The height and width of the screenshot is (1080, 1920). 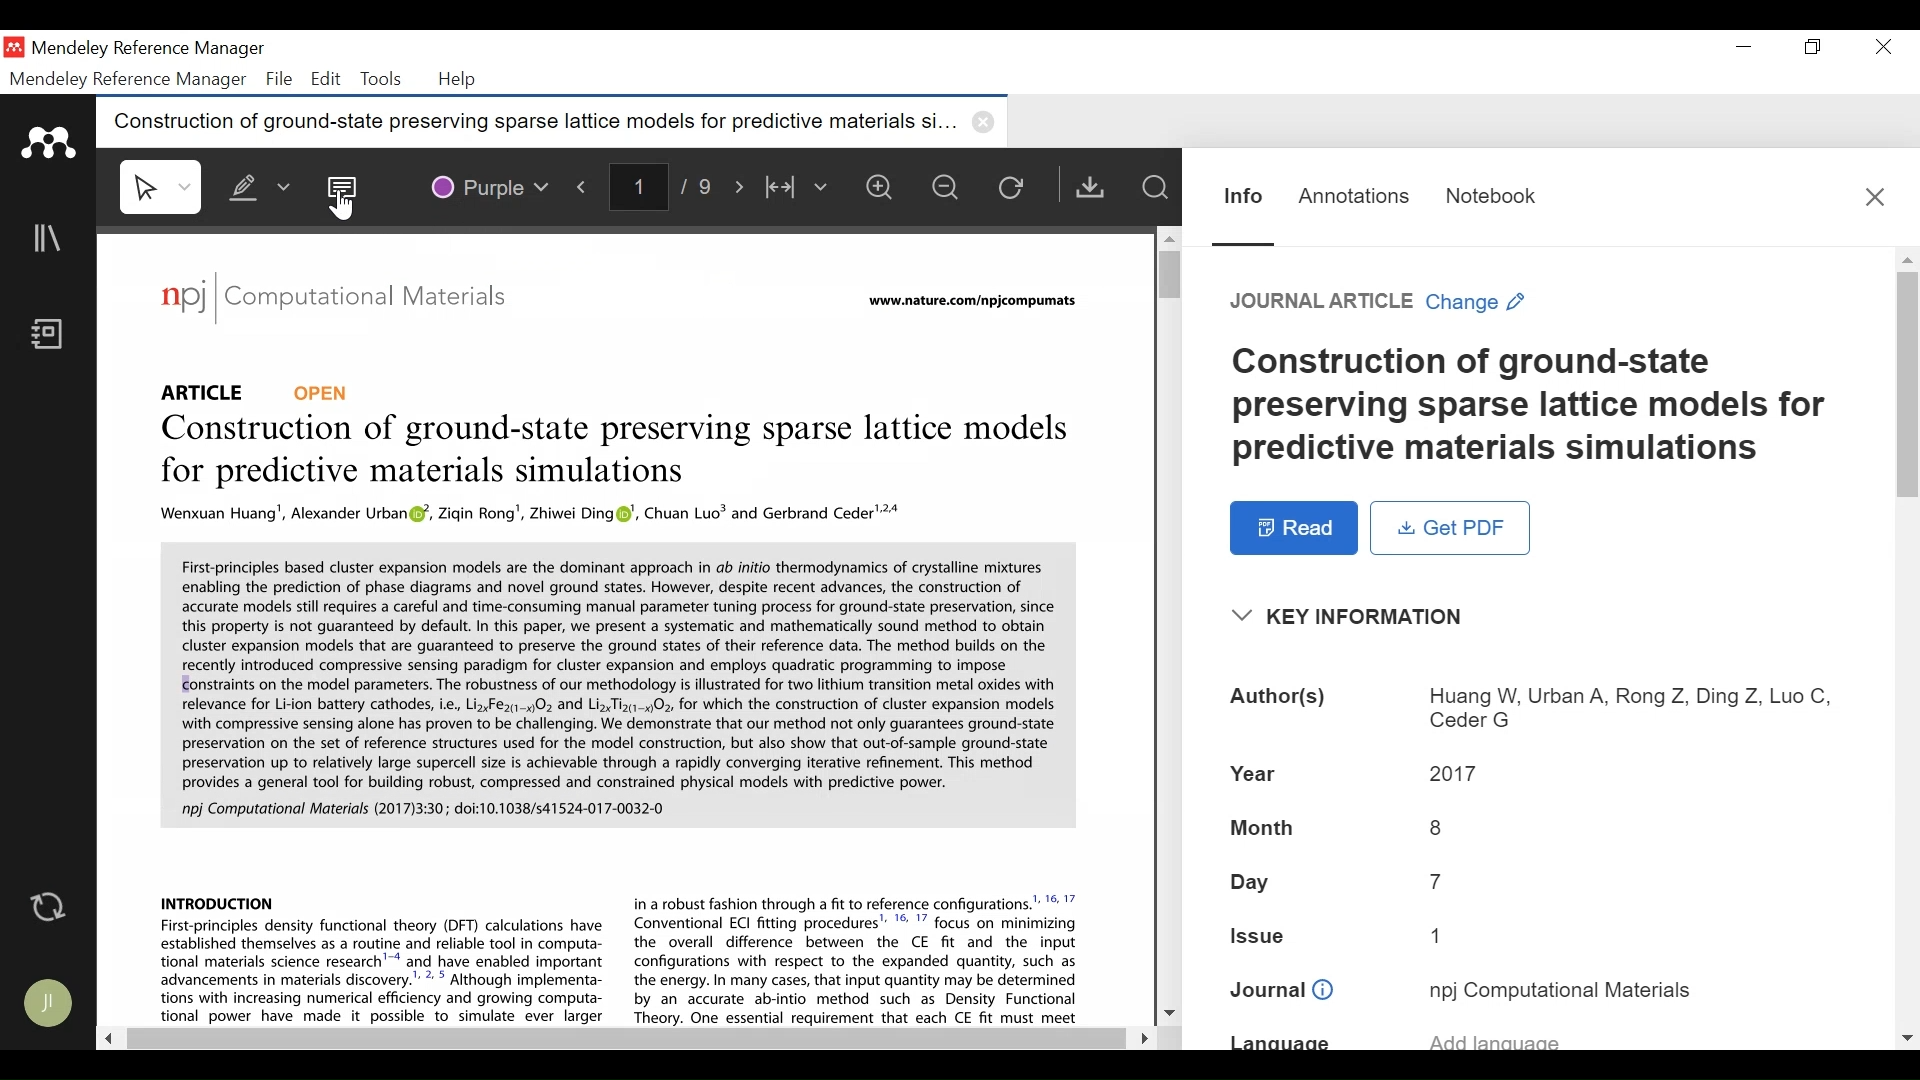 I want to click on Previous Page, so click(x=585, y=186).